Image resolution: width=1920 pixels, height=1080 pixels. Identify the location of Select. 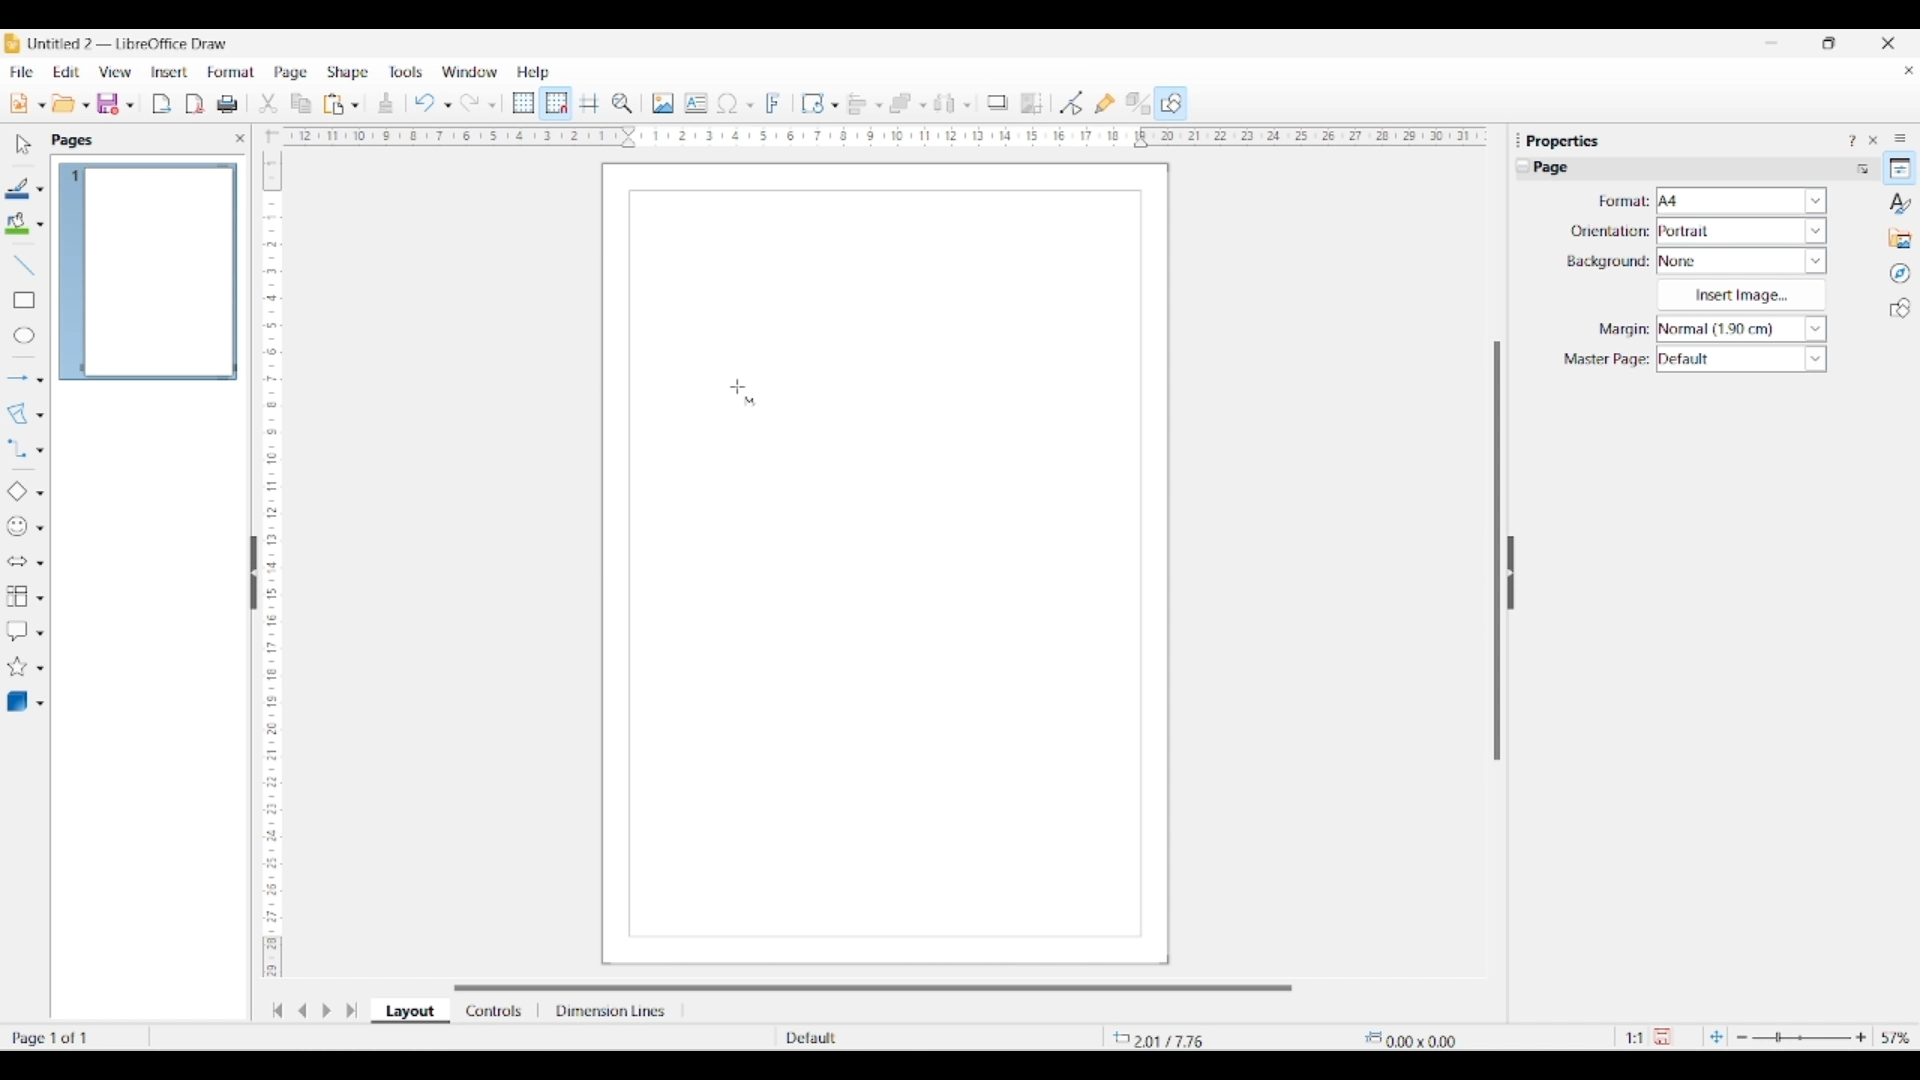
(24, 144).